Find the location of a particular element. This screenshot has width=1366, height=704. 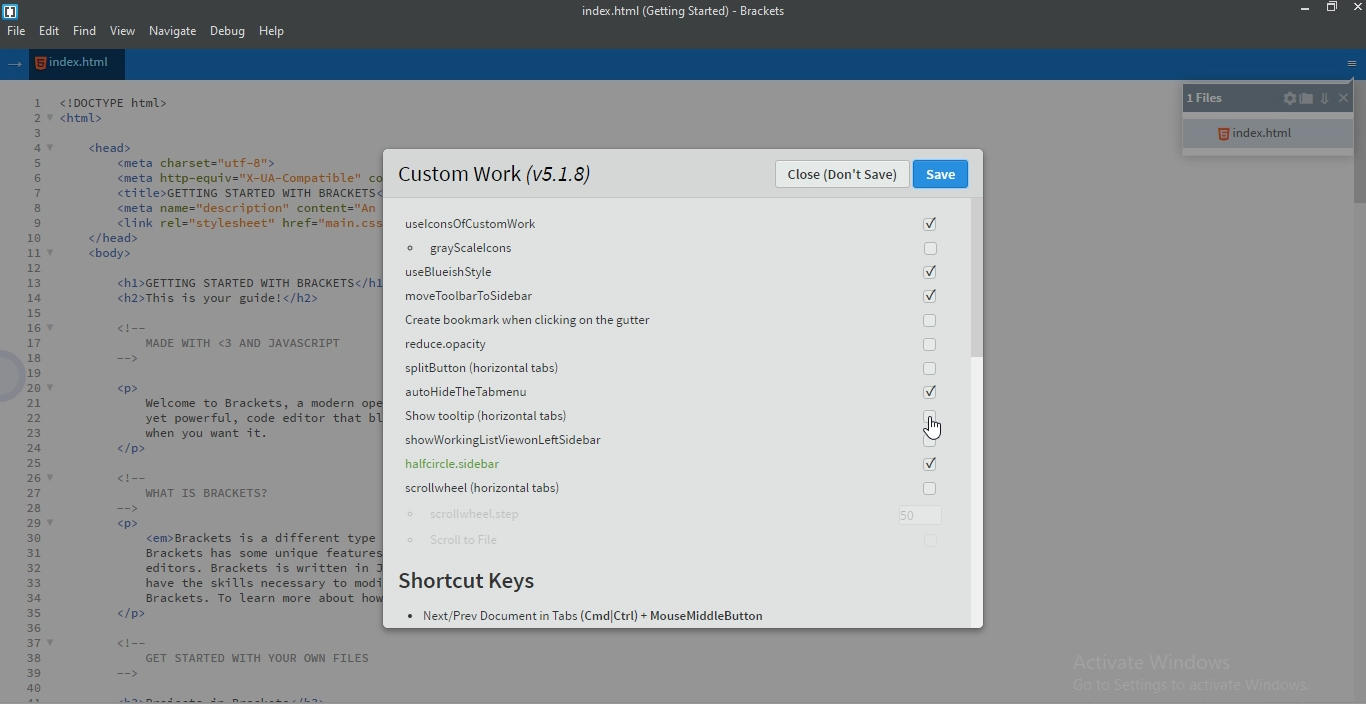

Line Number is located at coordinates (26, 397).